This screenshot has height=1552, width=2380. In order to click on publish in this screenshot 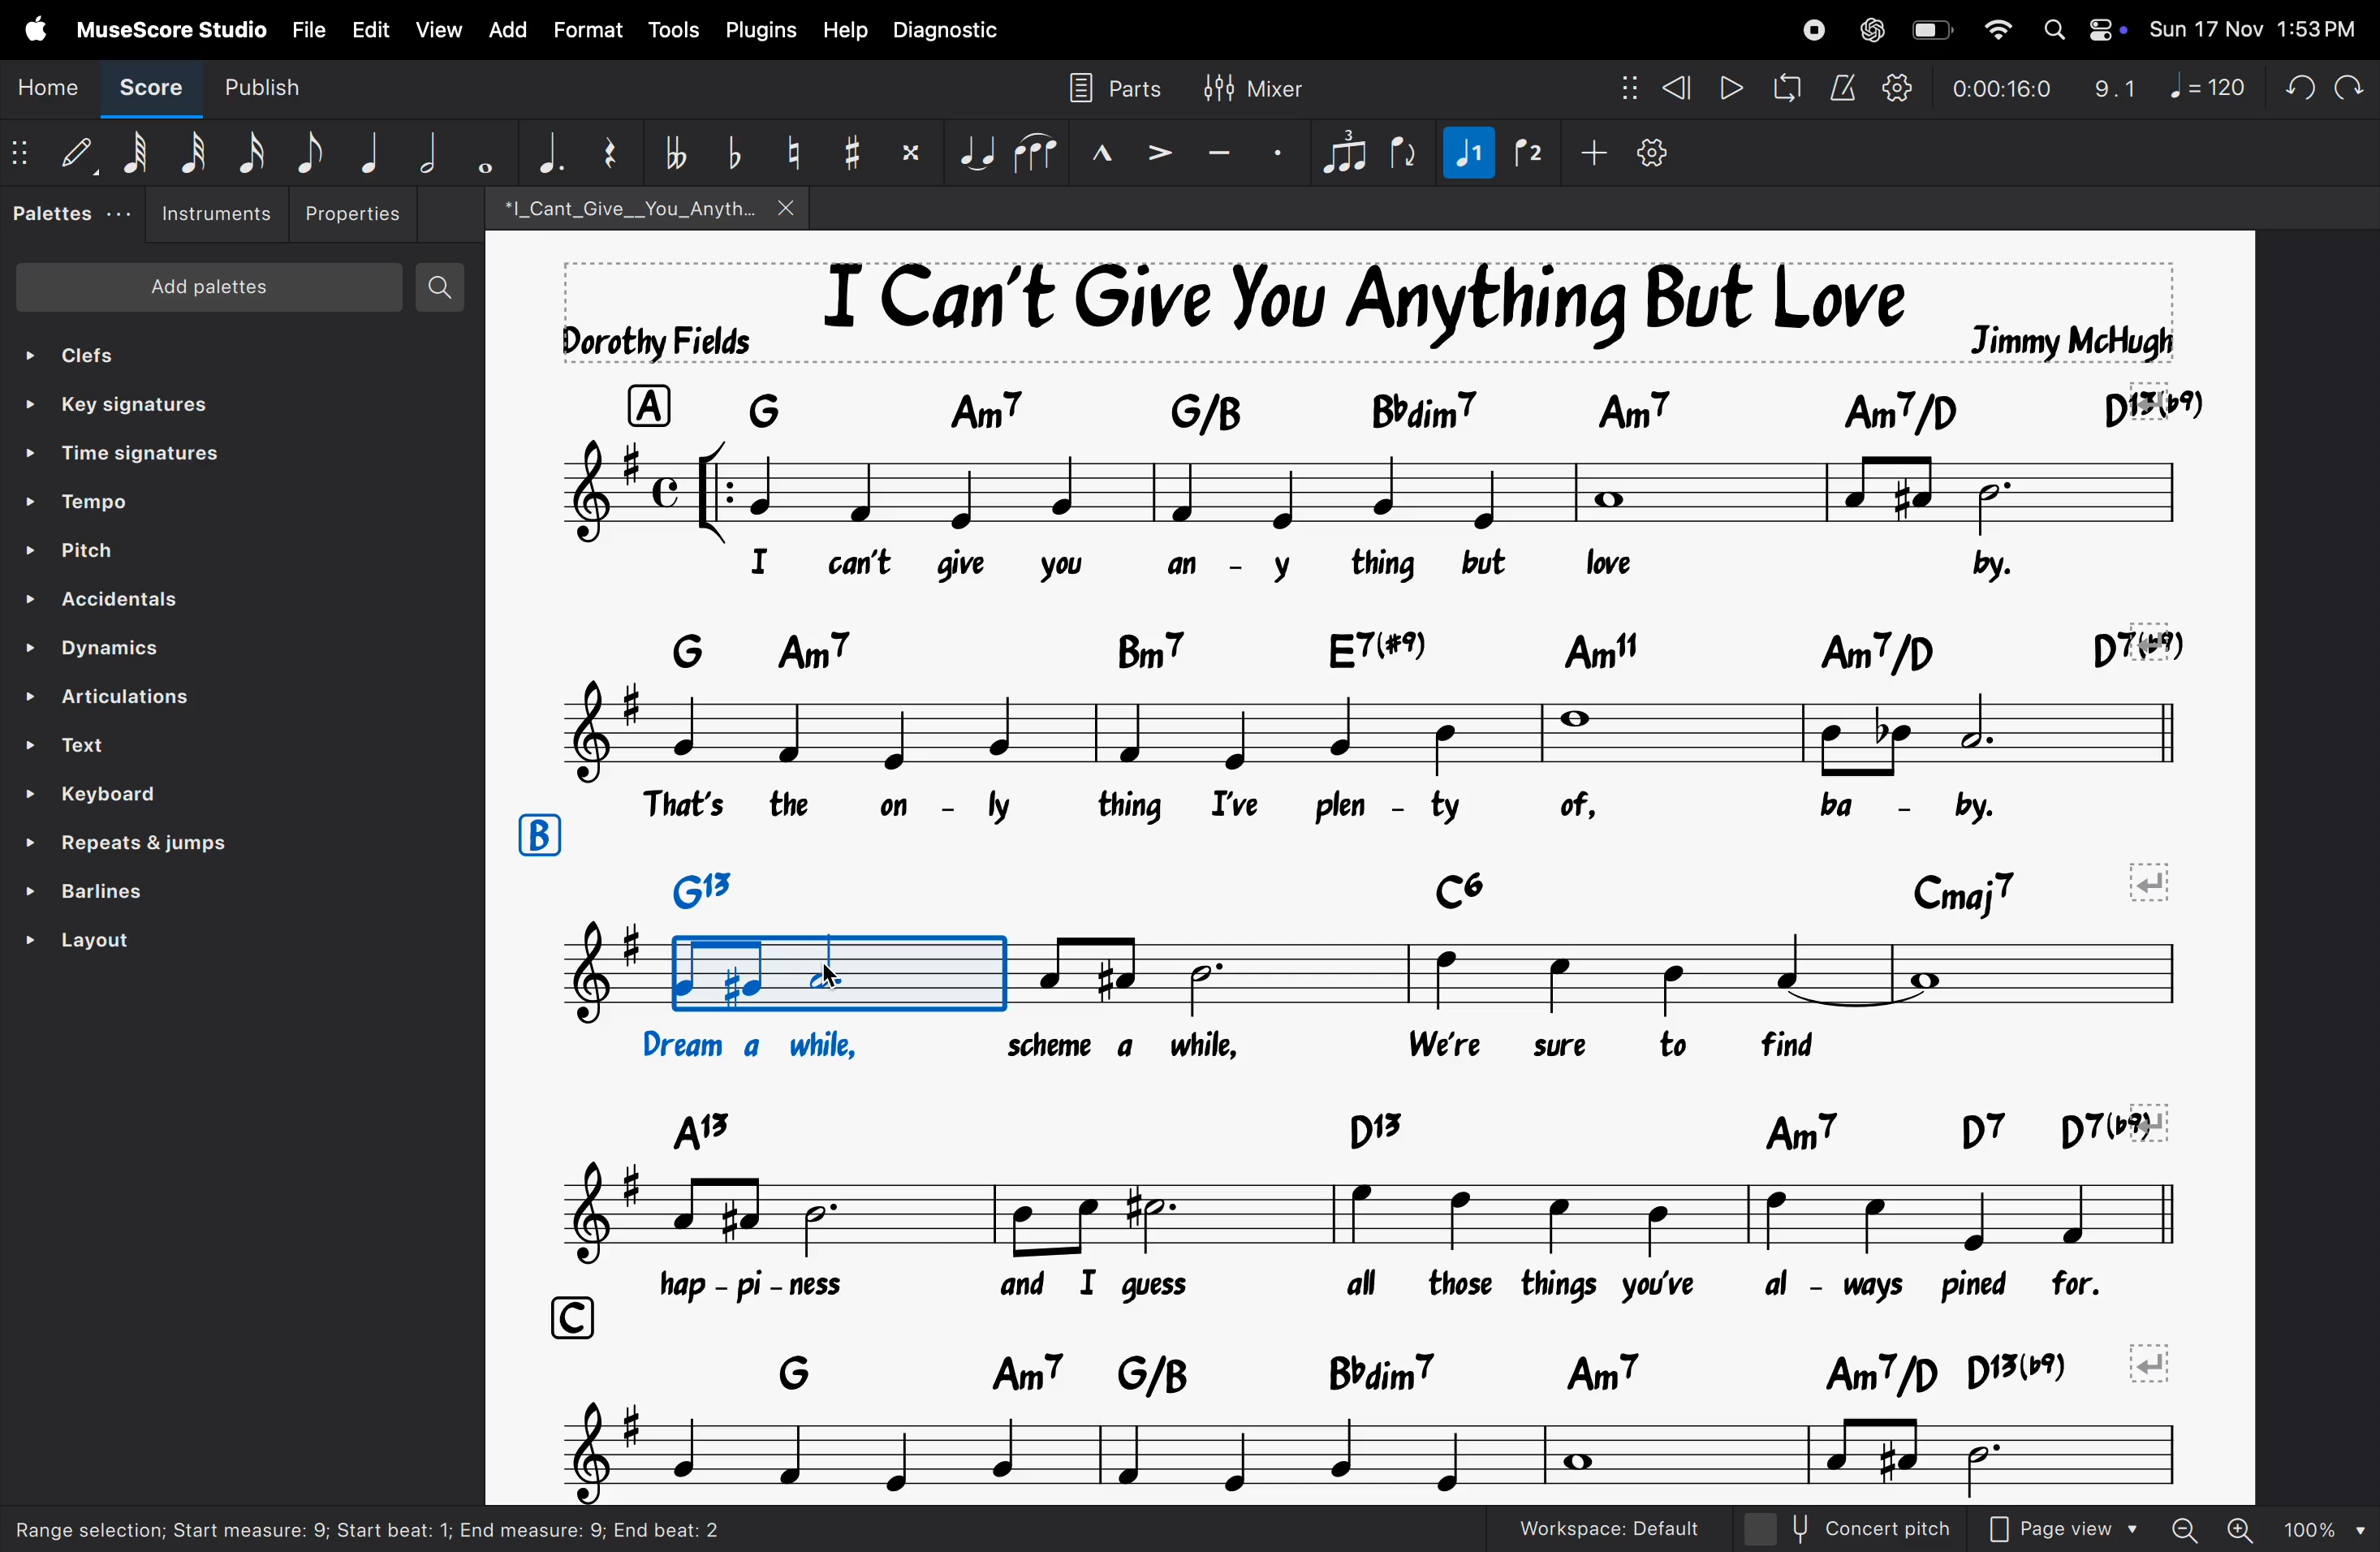, I will do `click(293, 90)`.